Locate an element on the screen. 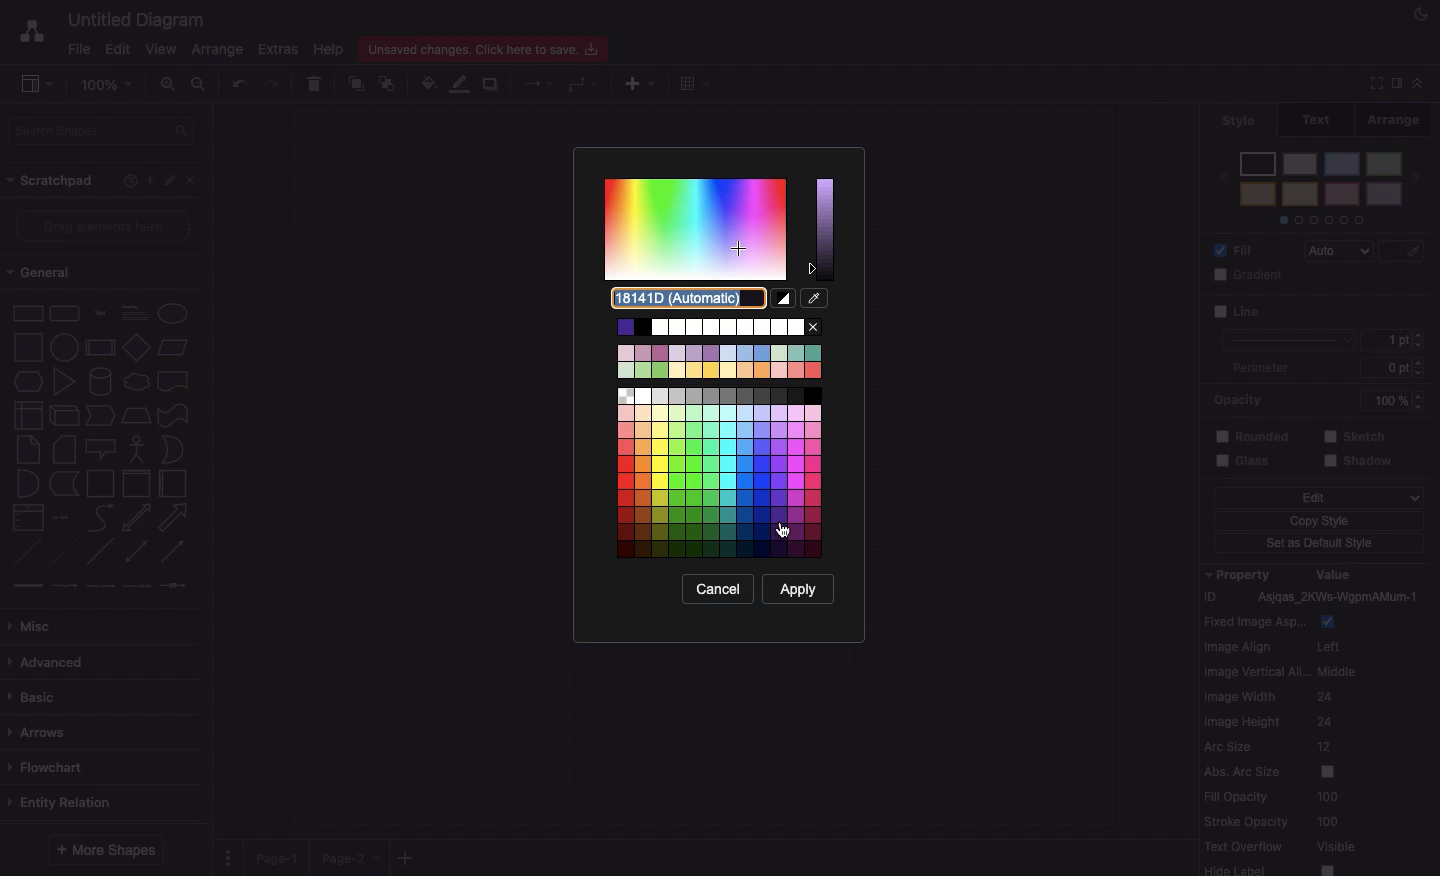  card is located at coordinates (63, 448).